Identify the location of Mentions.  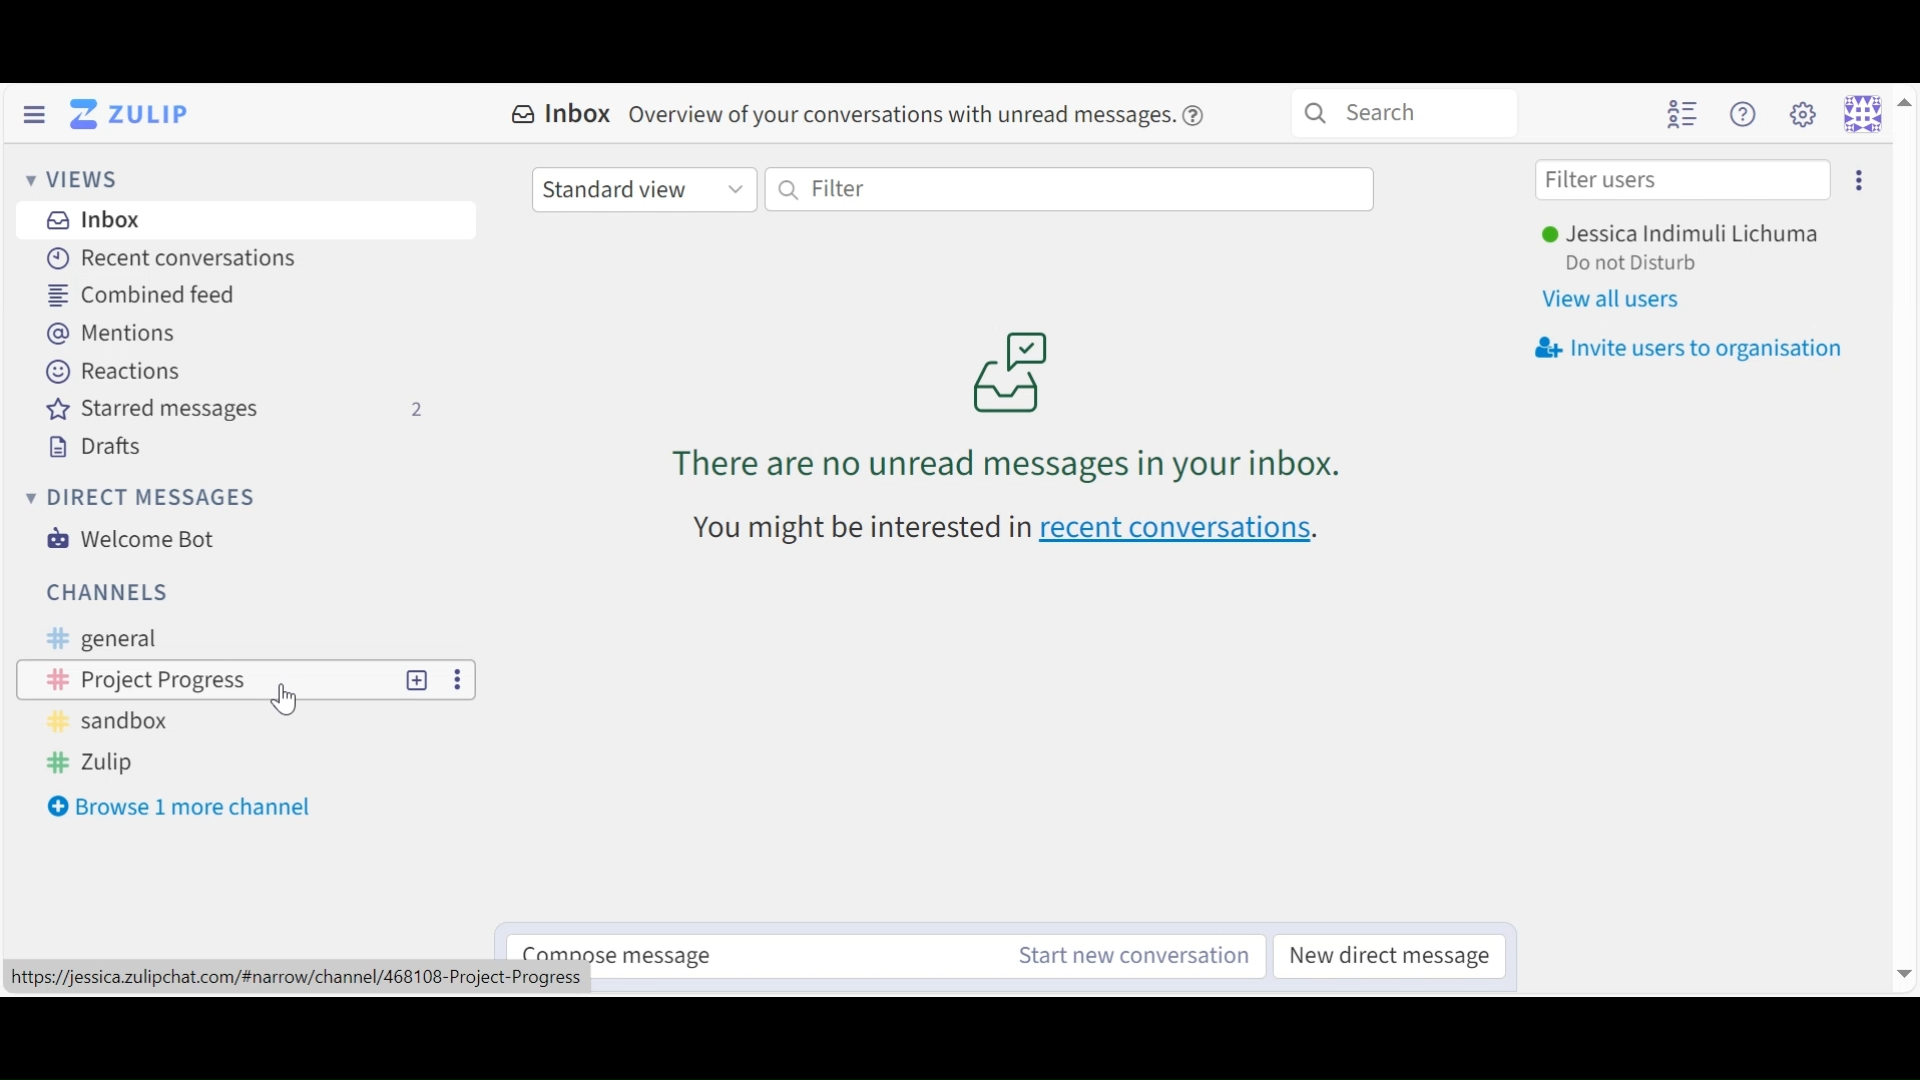
(121, 333).